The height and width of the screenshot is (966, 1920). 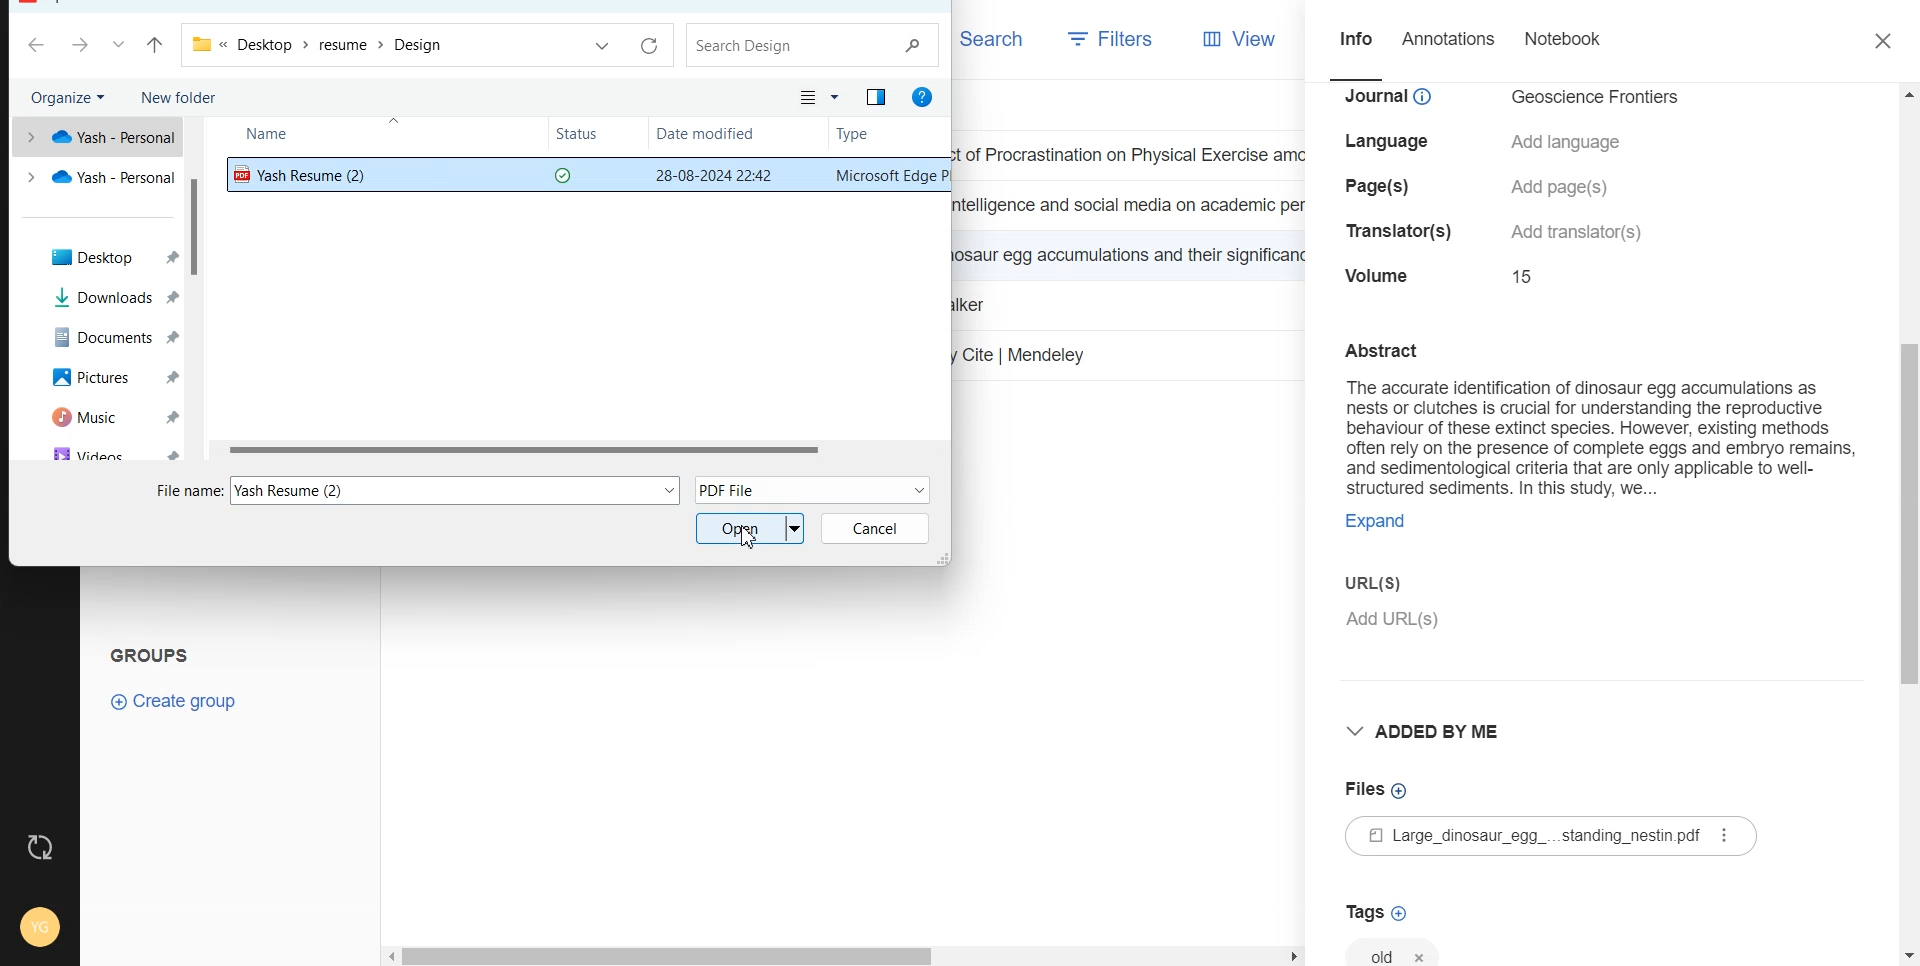 What do you see at coordinates (1908, 522) in the screenshot?
I see `Vertical scroll bar` at bounding box center [1908, 522].